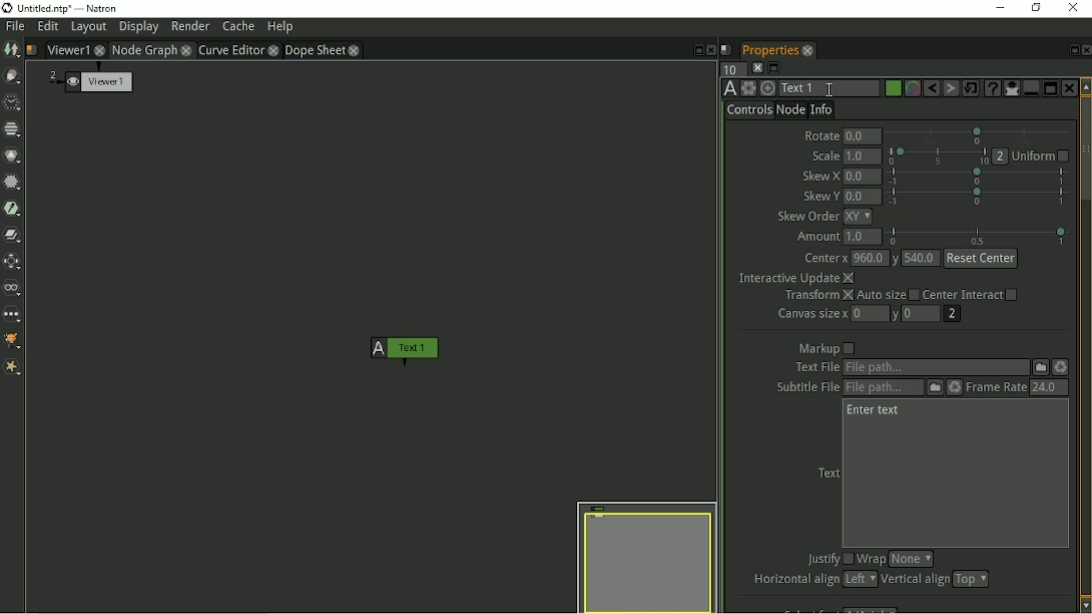 The height and width of the screenshot is (614, 1092). I want to click on Float pane, so click(1071, 50).